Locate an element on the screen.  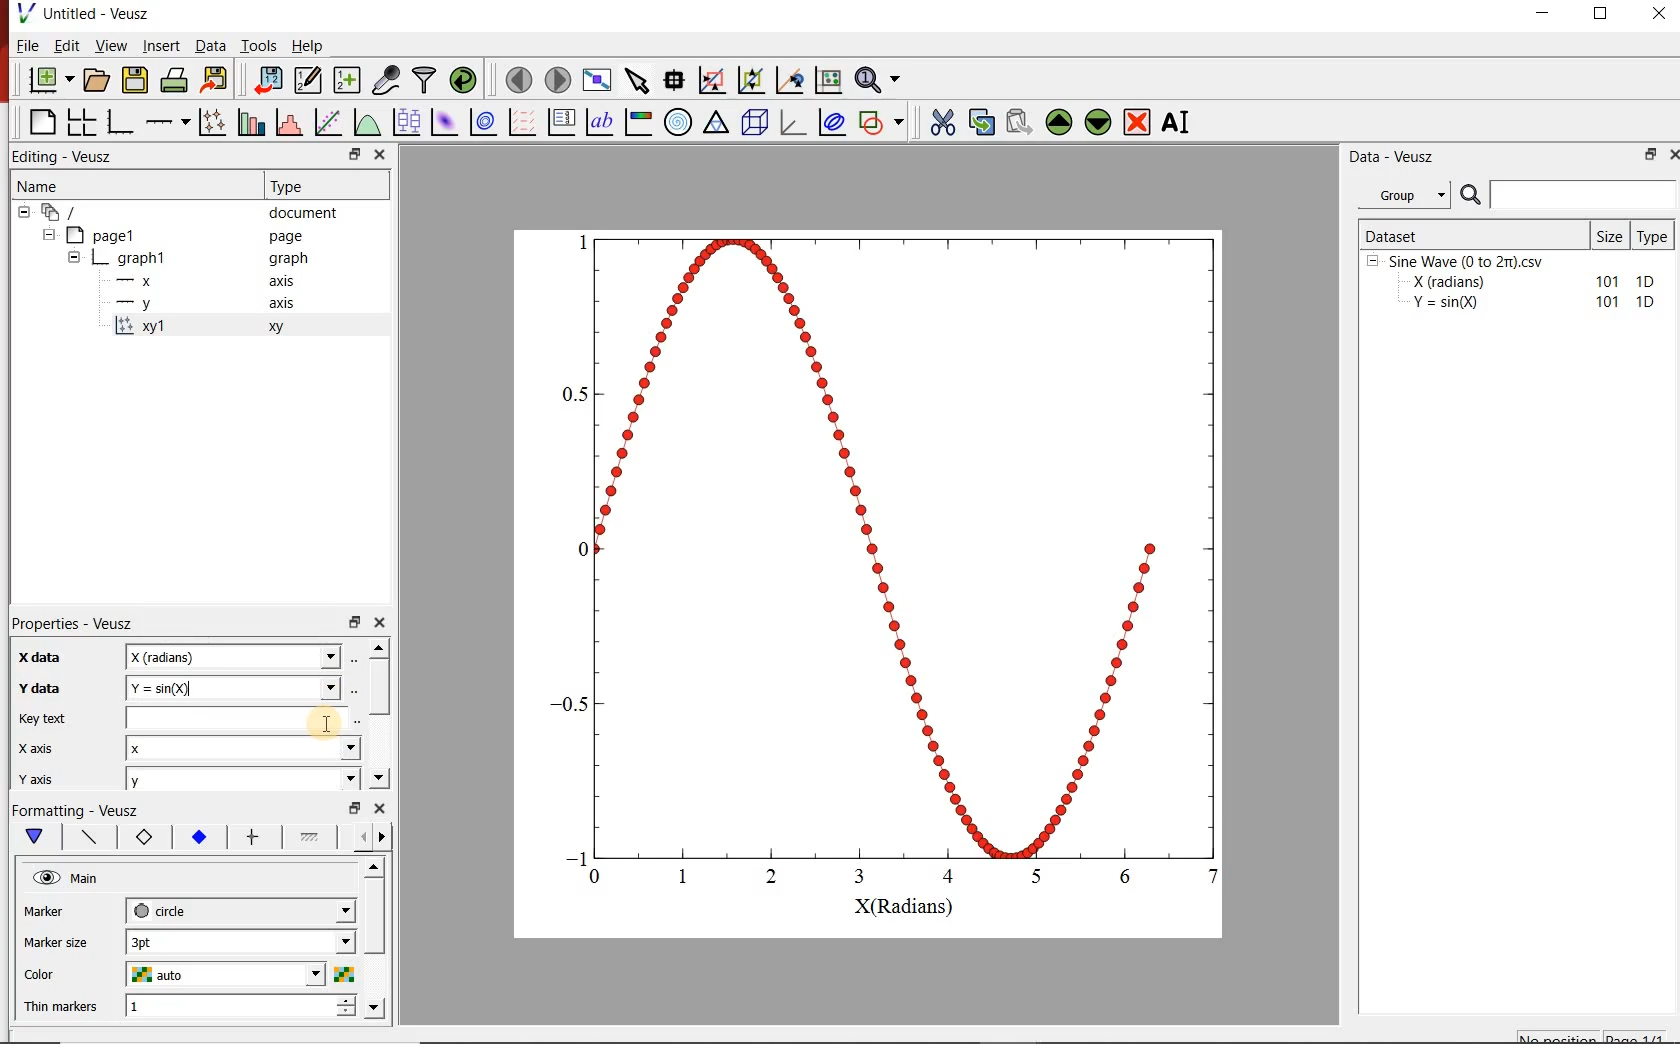
options is located at coordinates (250, 838).